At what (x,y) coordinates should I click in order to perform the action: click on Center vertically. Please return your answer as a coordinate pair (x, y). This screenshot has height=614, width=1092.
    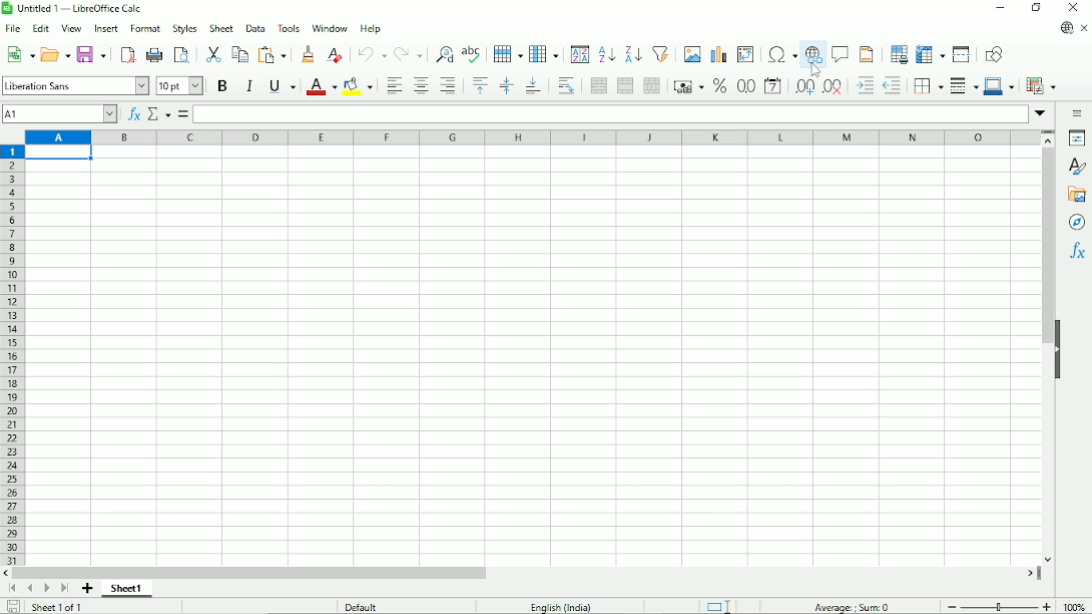
    Looking at the image, I should click on (506, 86).